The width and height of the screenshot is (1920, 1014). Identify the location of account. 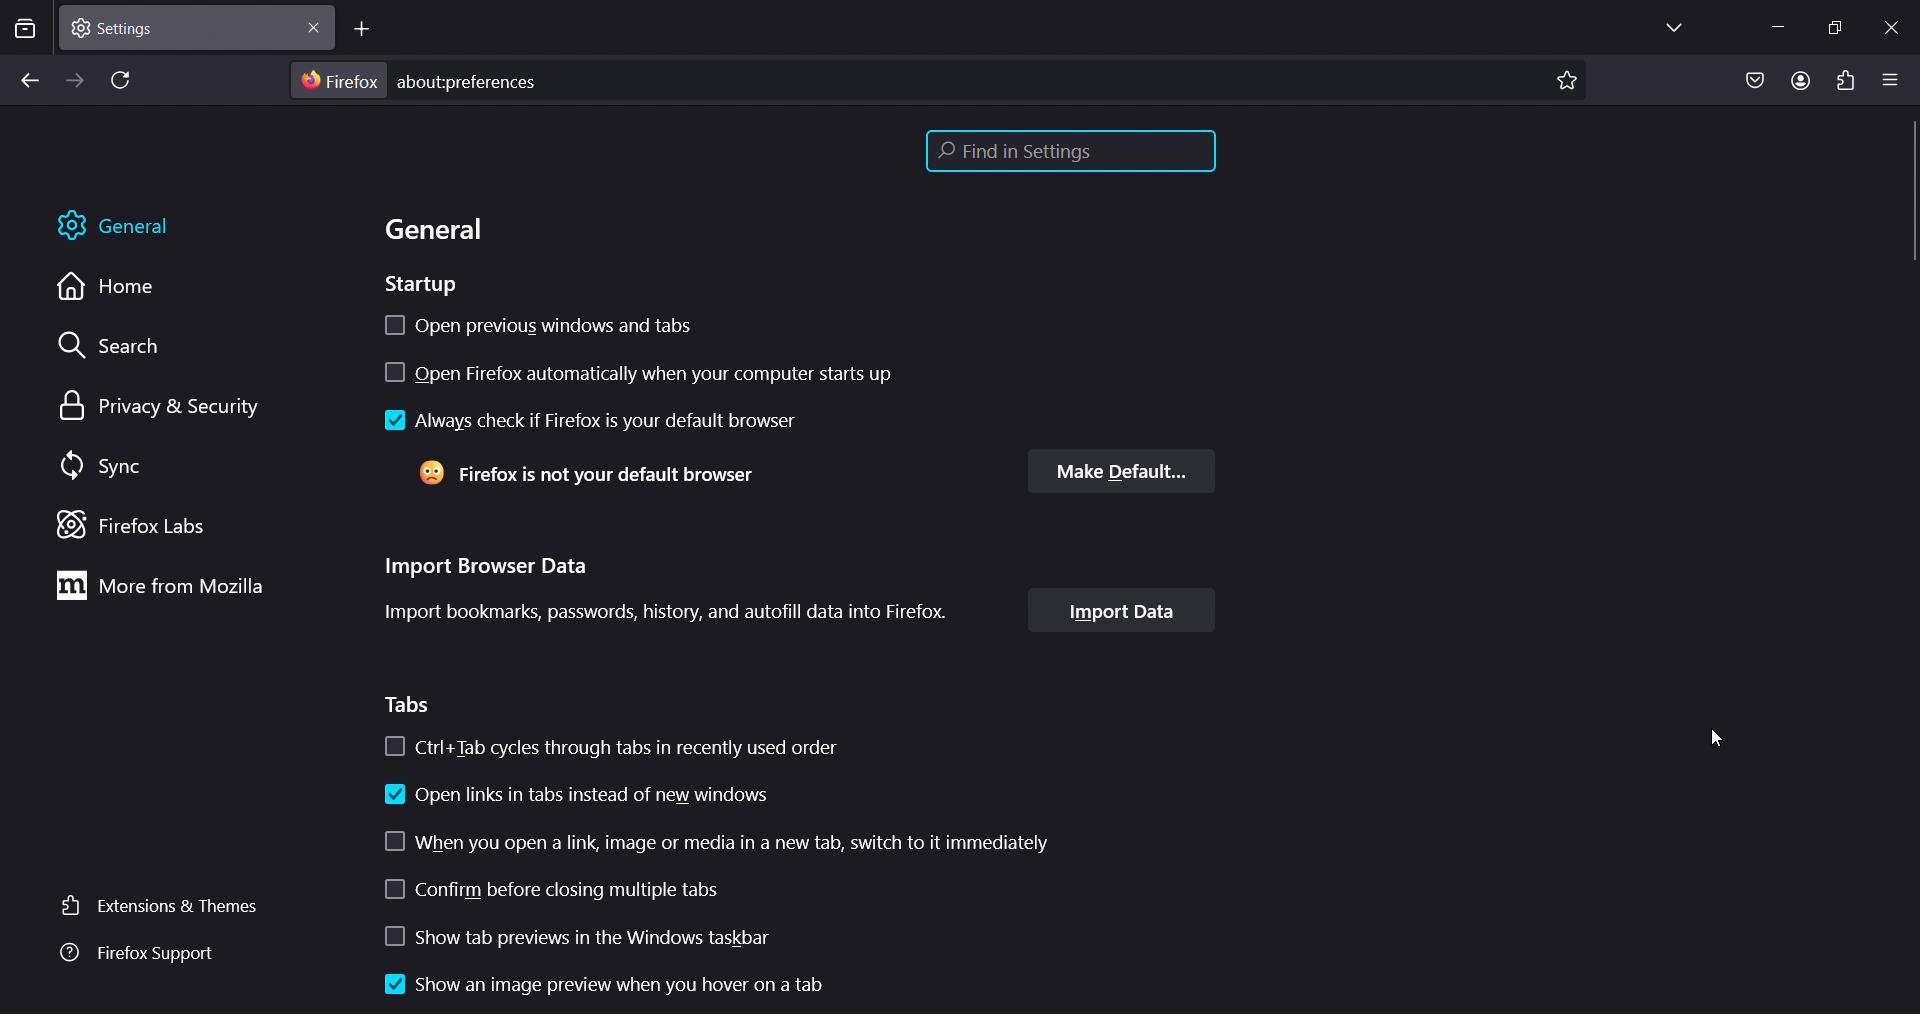
(1802, 80).